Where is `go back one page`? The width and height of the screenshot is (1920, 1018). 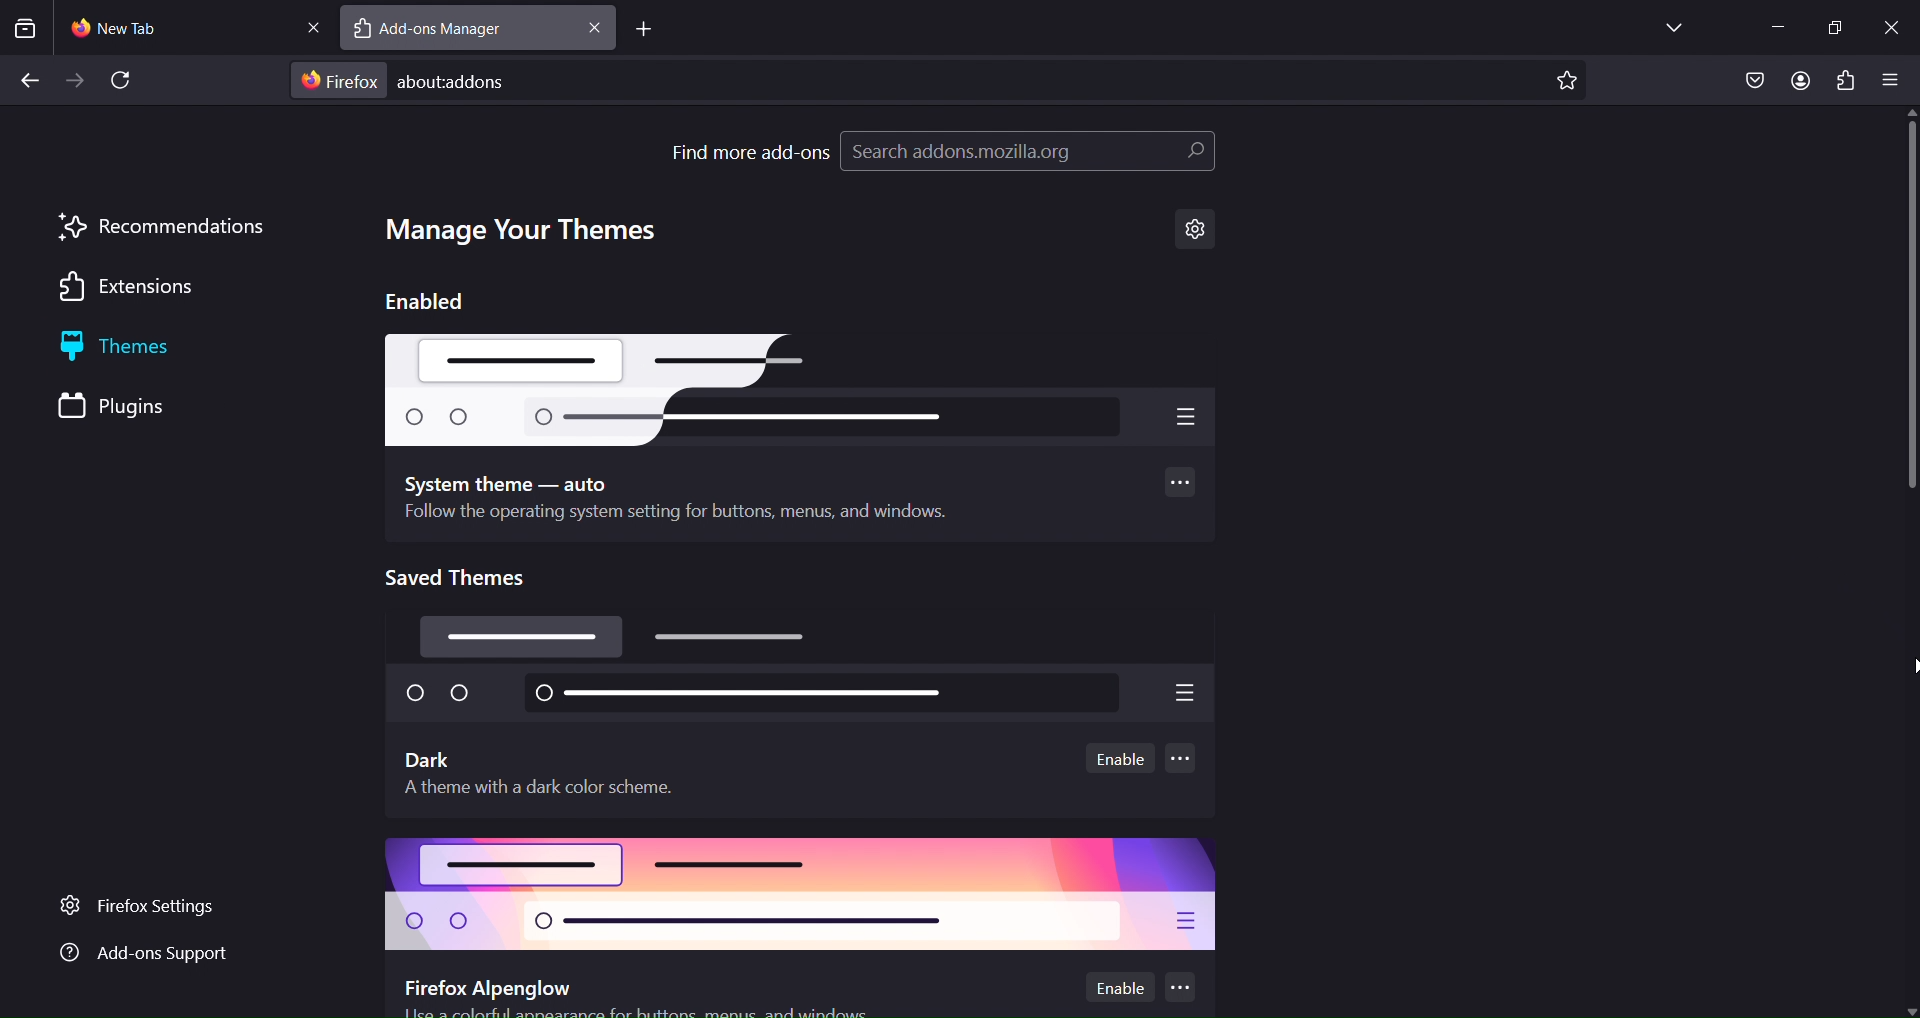 go back one page is located at coordinates (30, 77).